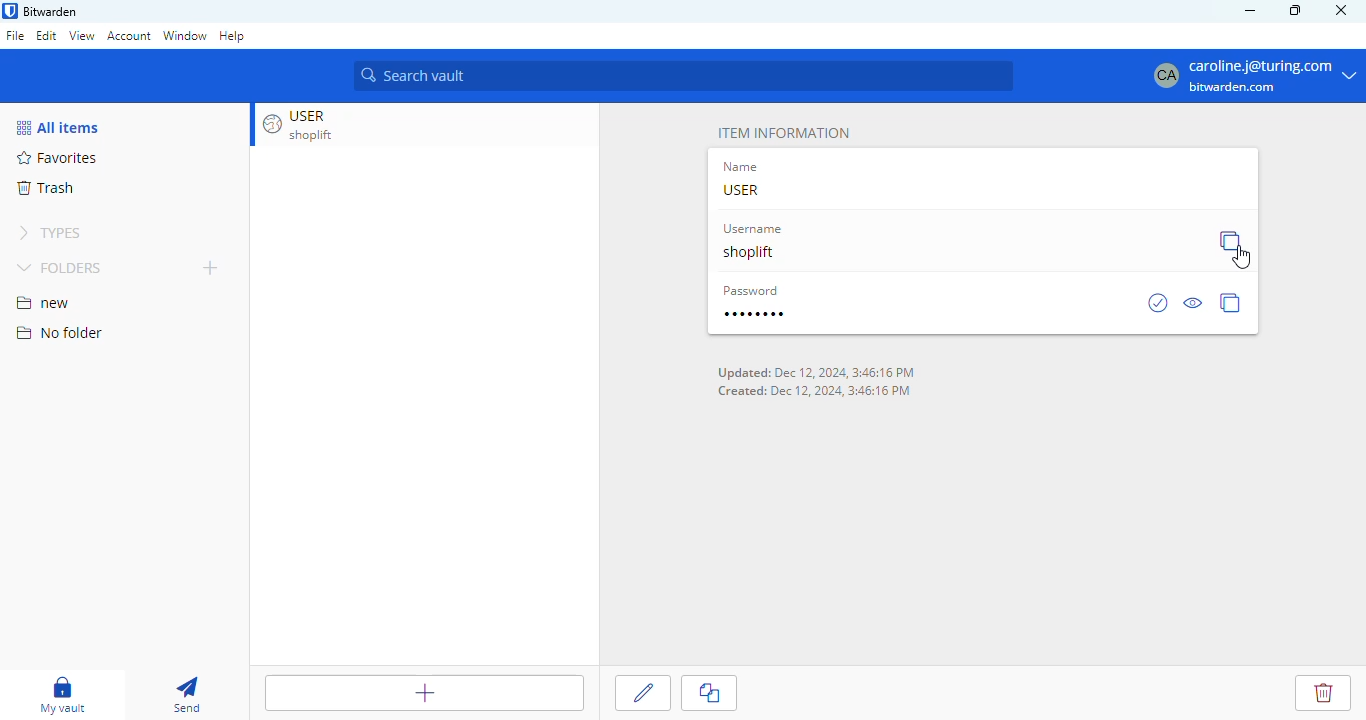  Describe the element at coordinates (741, 190) in the screenshot. I see `USER` at that location.